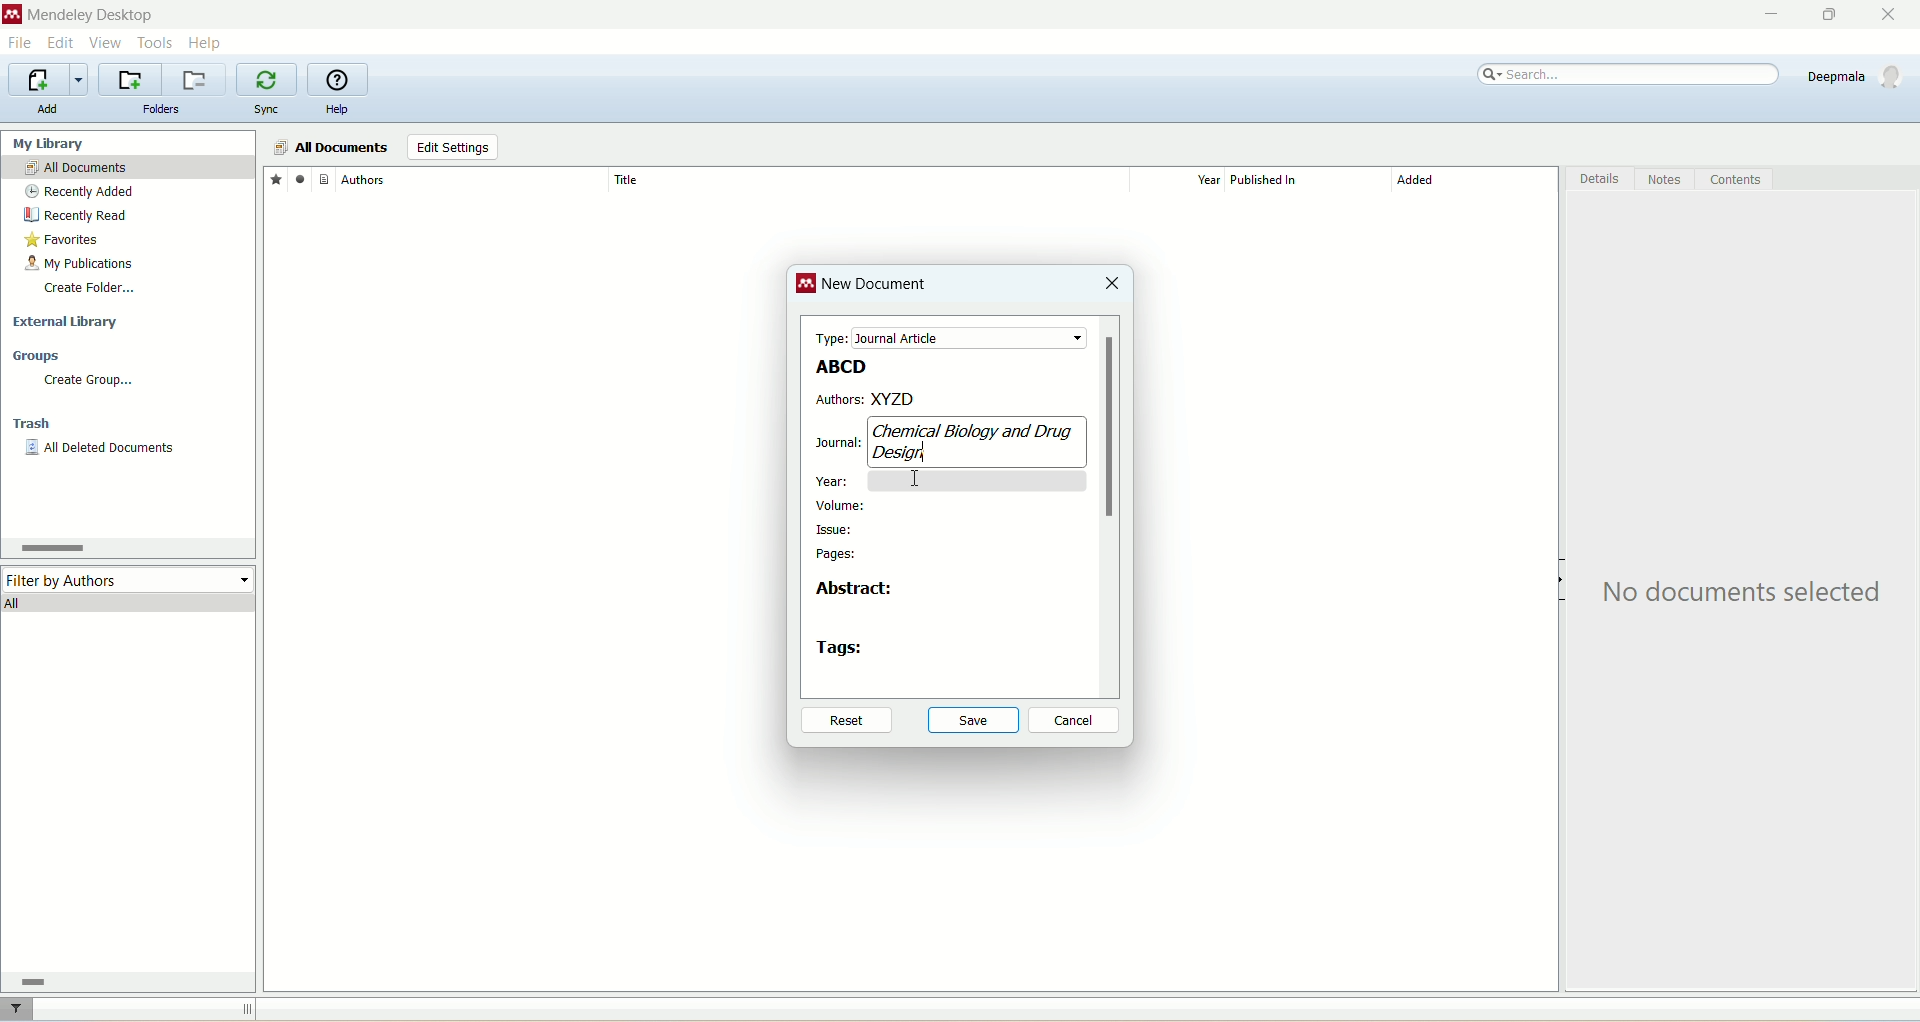 The image size is (1920, 1022). Describe the element at coordinates (101, 450) in the screenshot. I see `all deleted` at that location.